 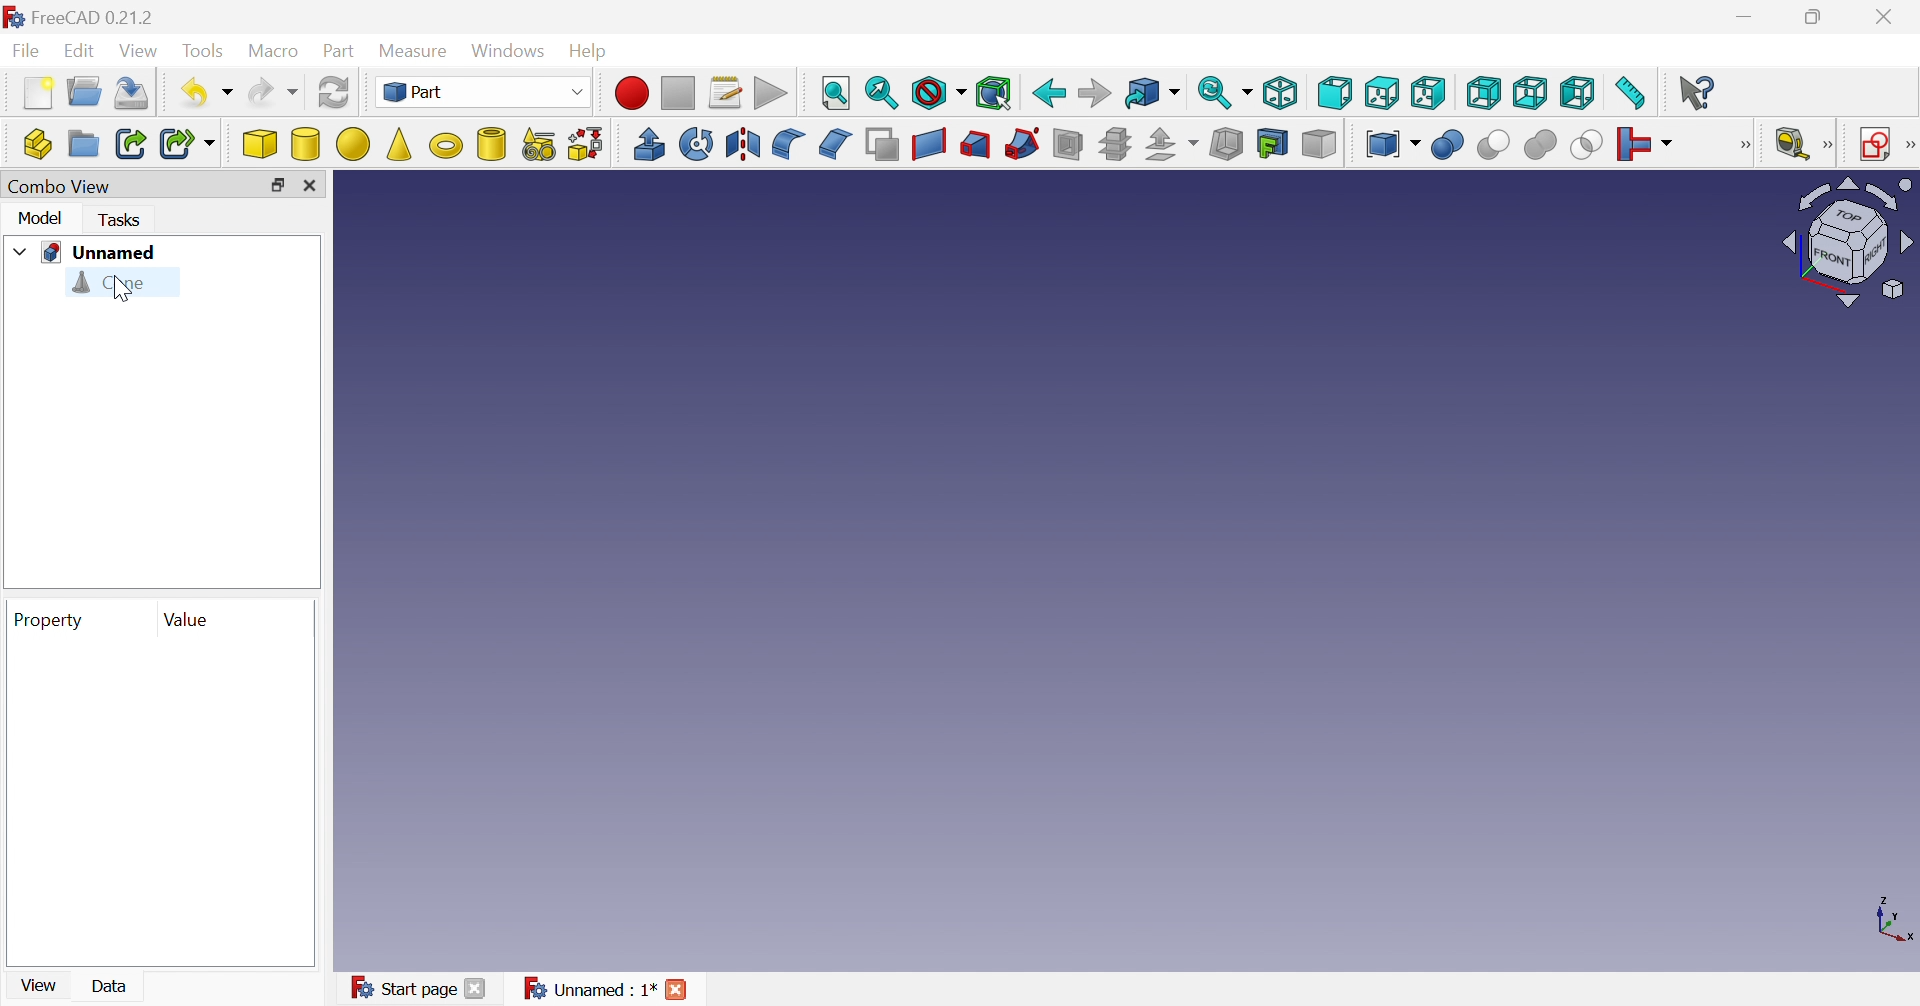 I want to click on Edit, so click(x=80, y=52).